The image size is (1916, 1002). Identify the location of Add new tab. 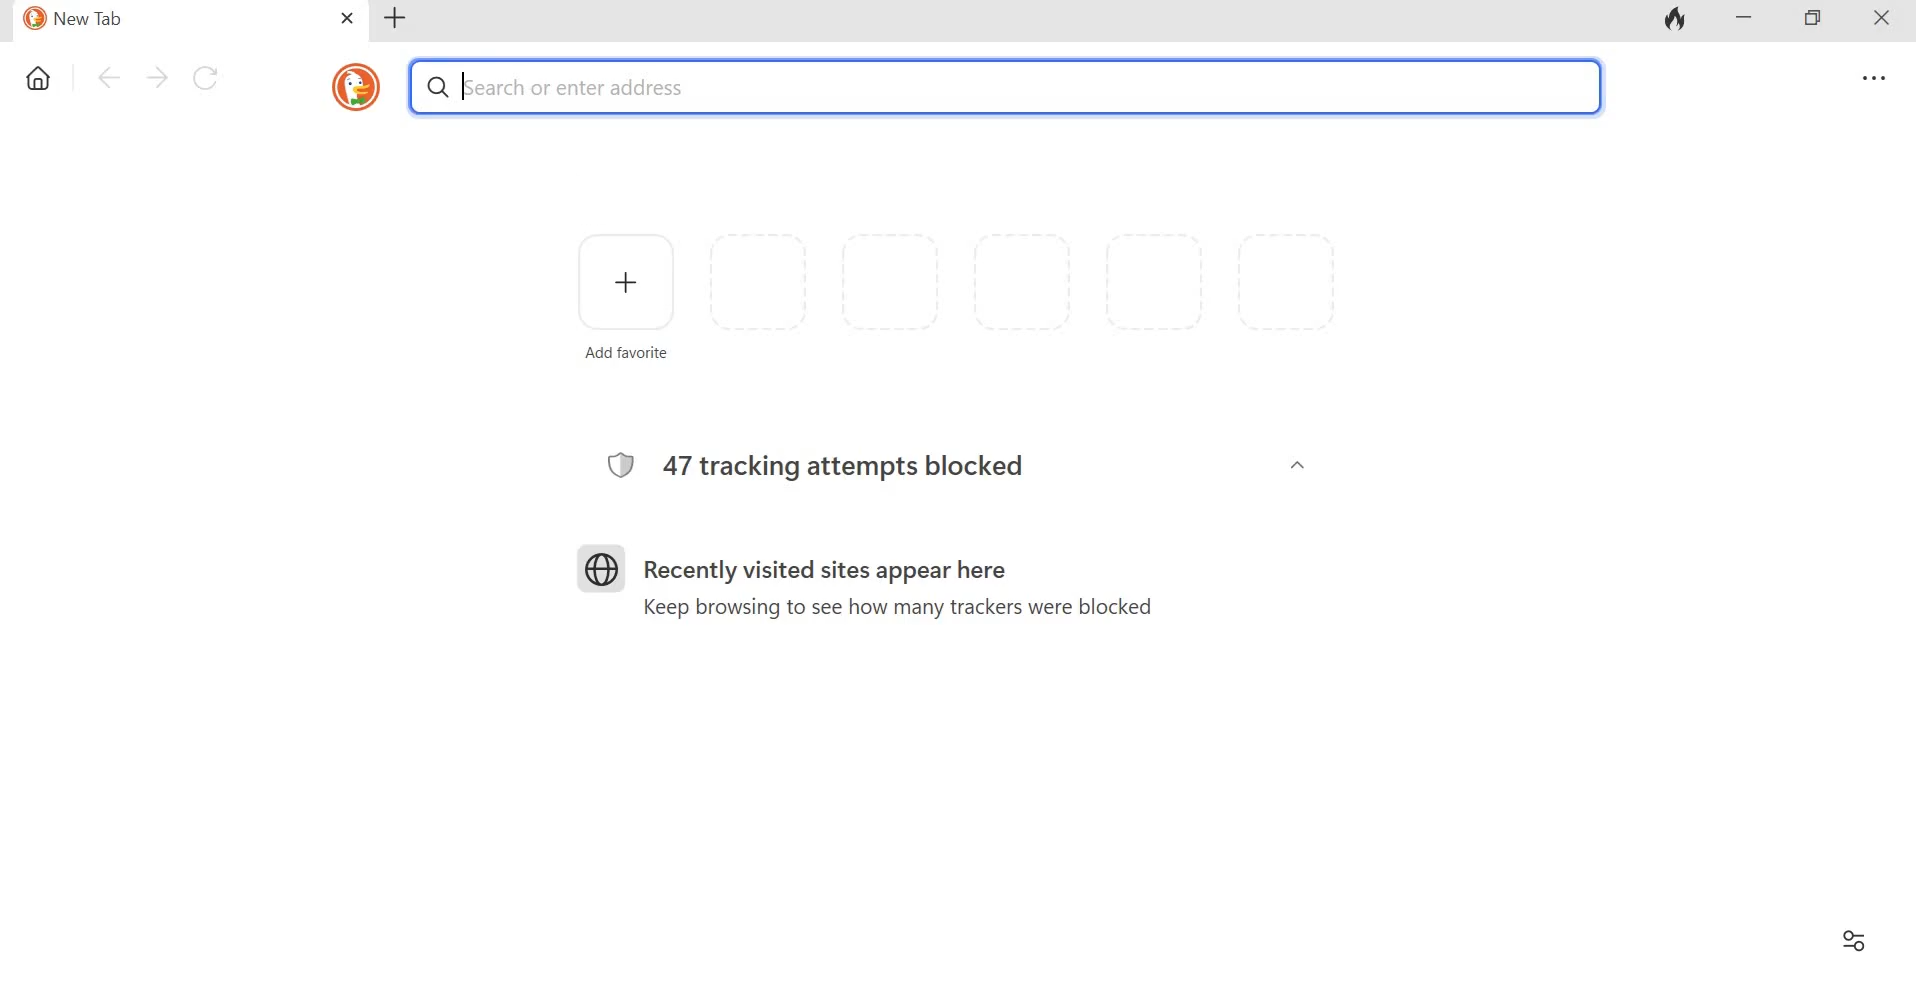
(396, 19).